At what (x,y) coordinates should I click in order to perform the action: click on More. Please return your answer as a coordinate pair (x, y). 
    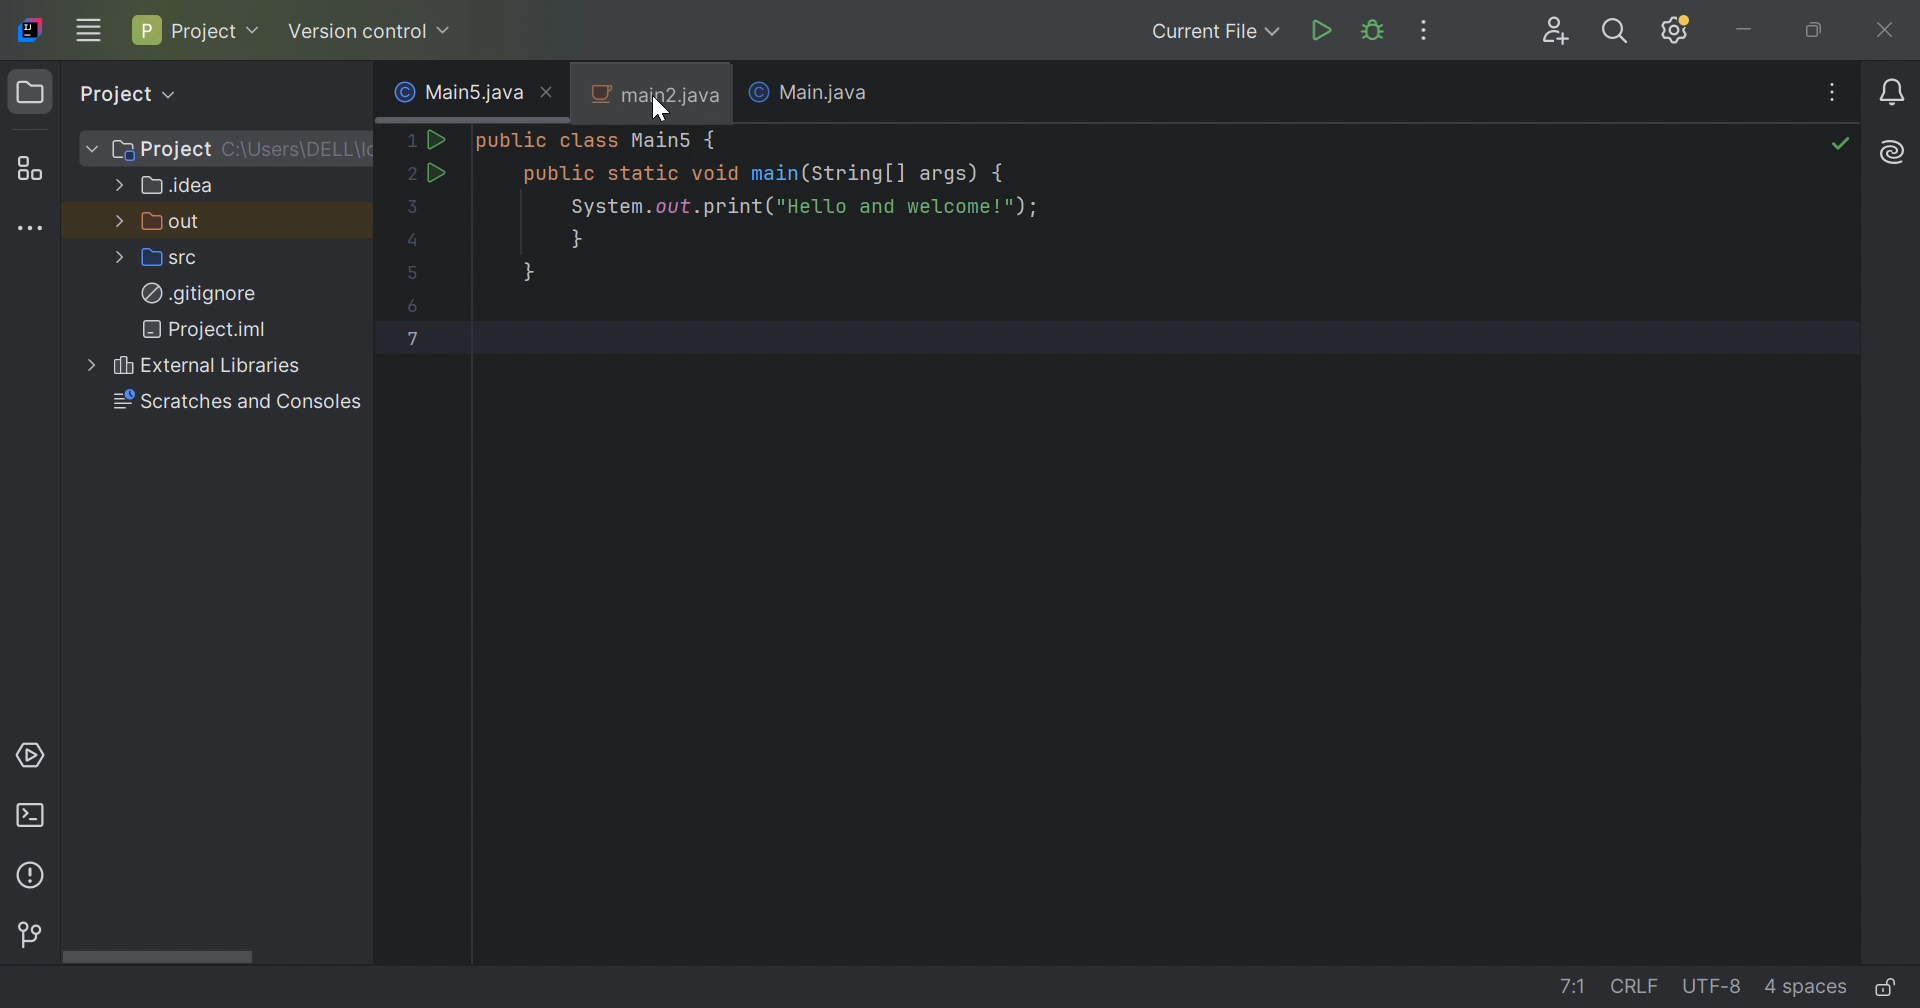
    Looking at the image, I should click on (121, 184).